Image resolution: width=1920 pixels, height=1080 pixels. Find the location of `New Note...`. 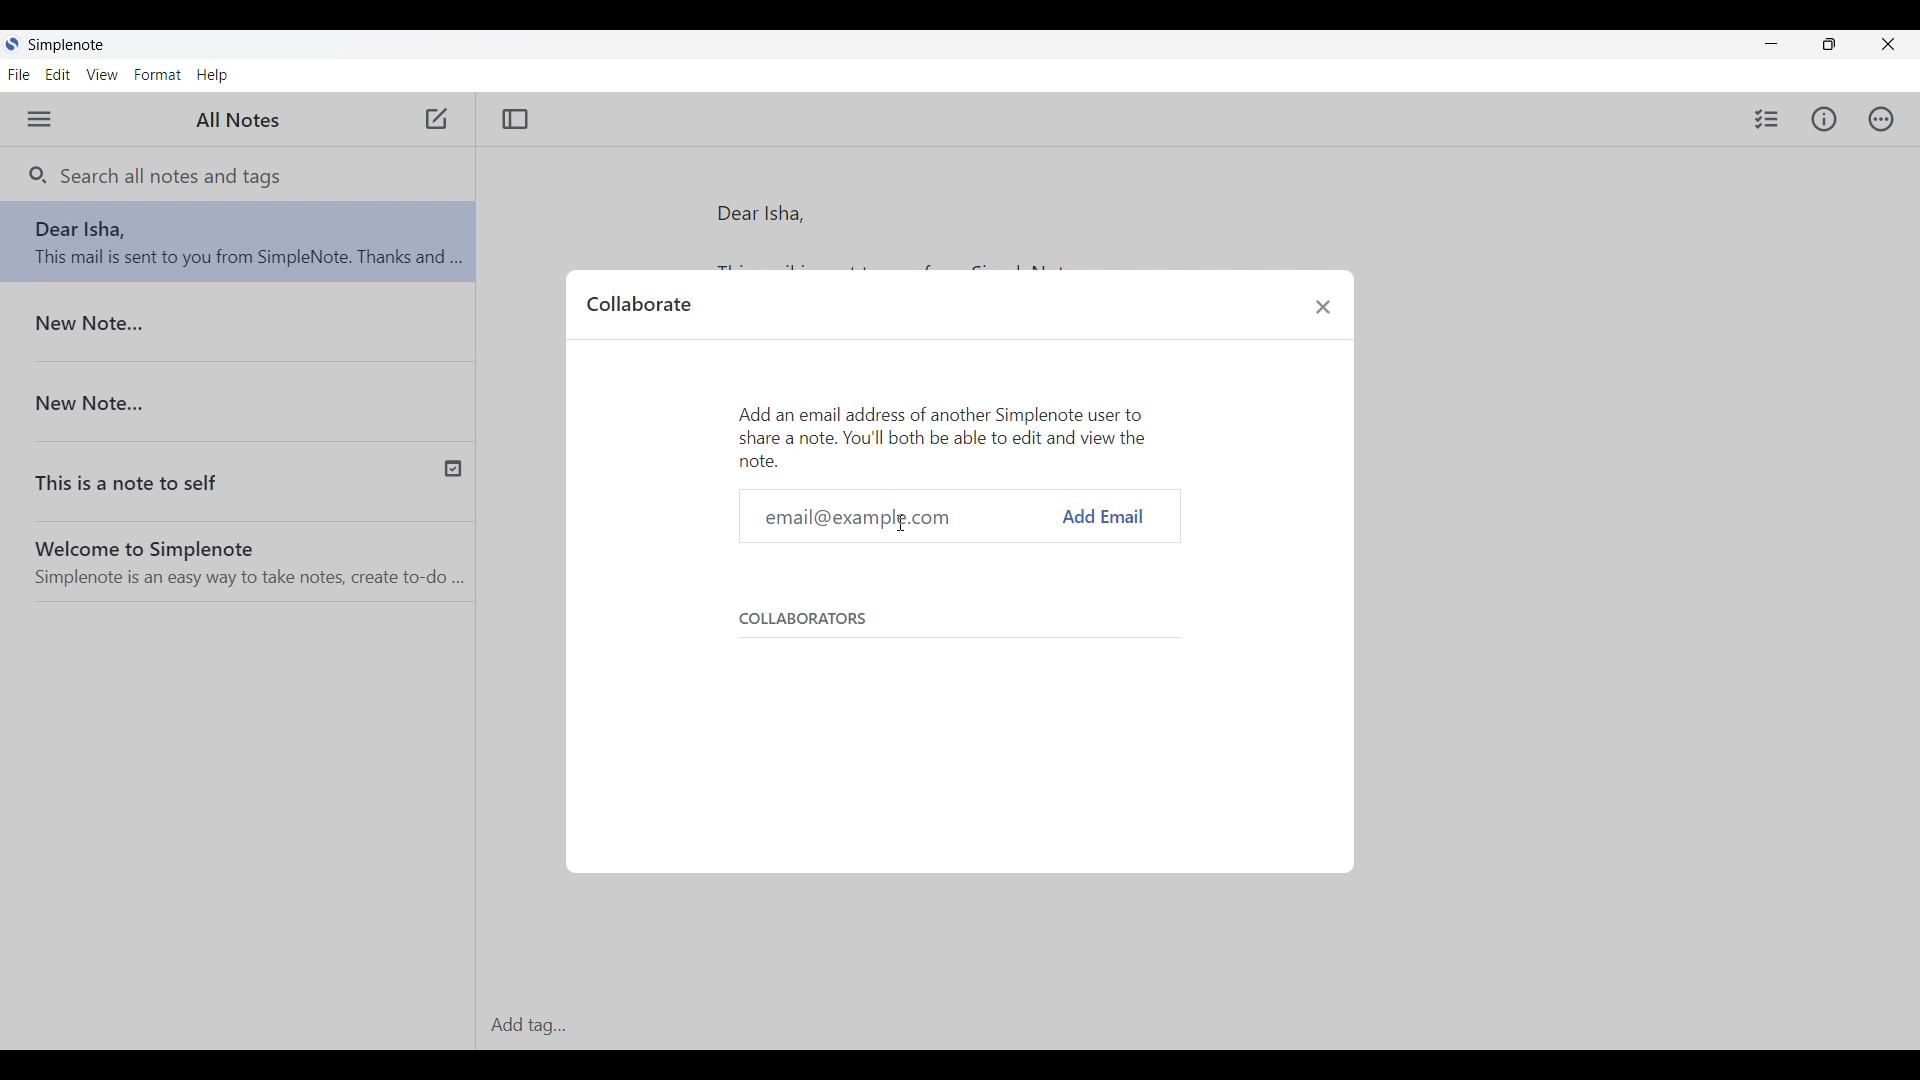

New Note... is located at coordinates (239, 395).